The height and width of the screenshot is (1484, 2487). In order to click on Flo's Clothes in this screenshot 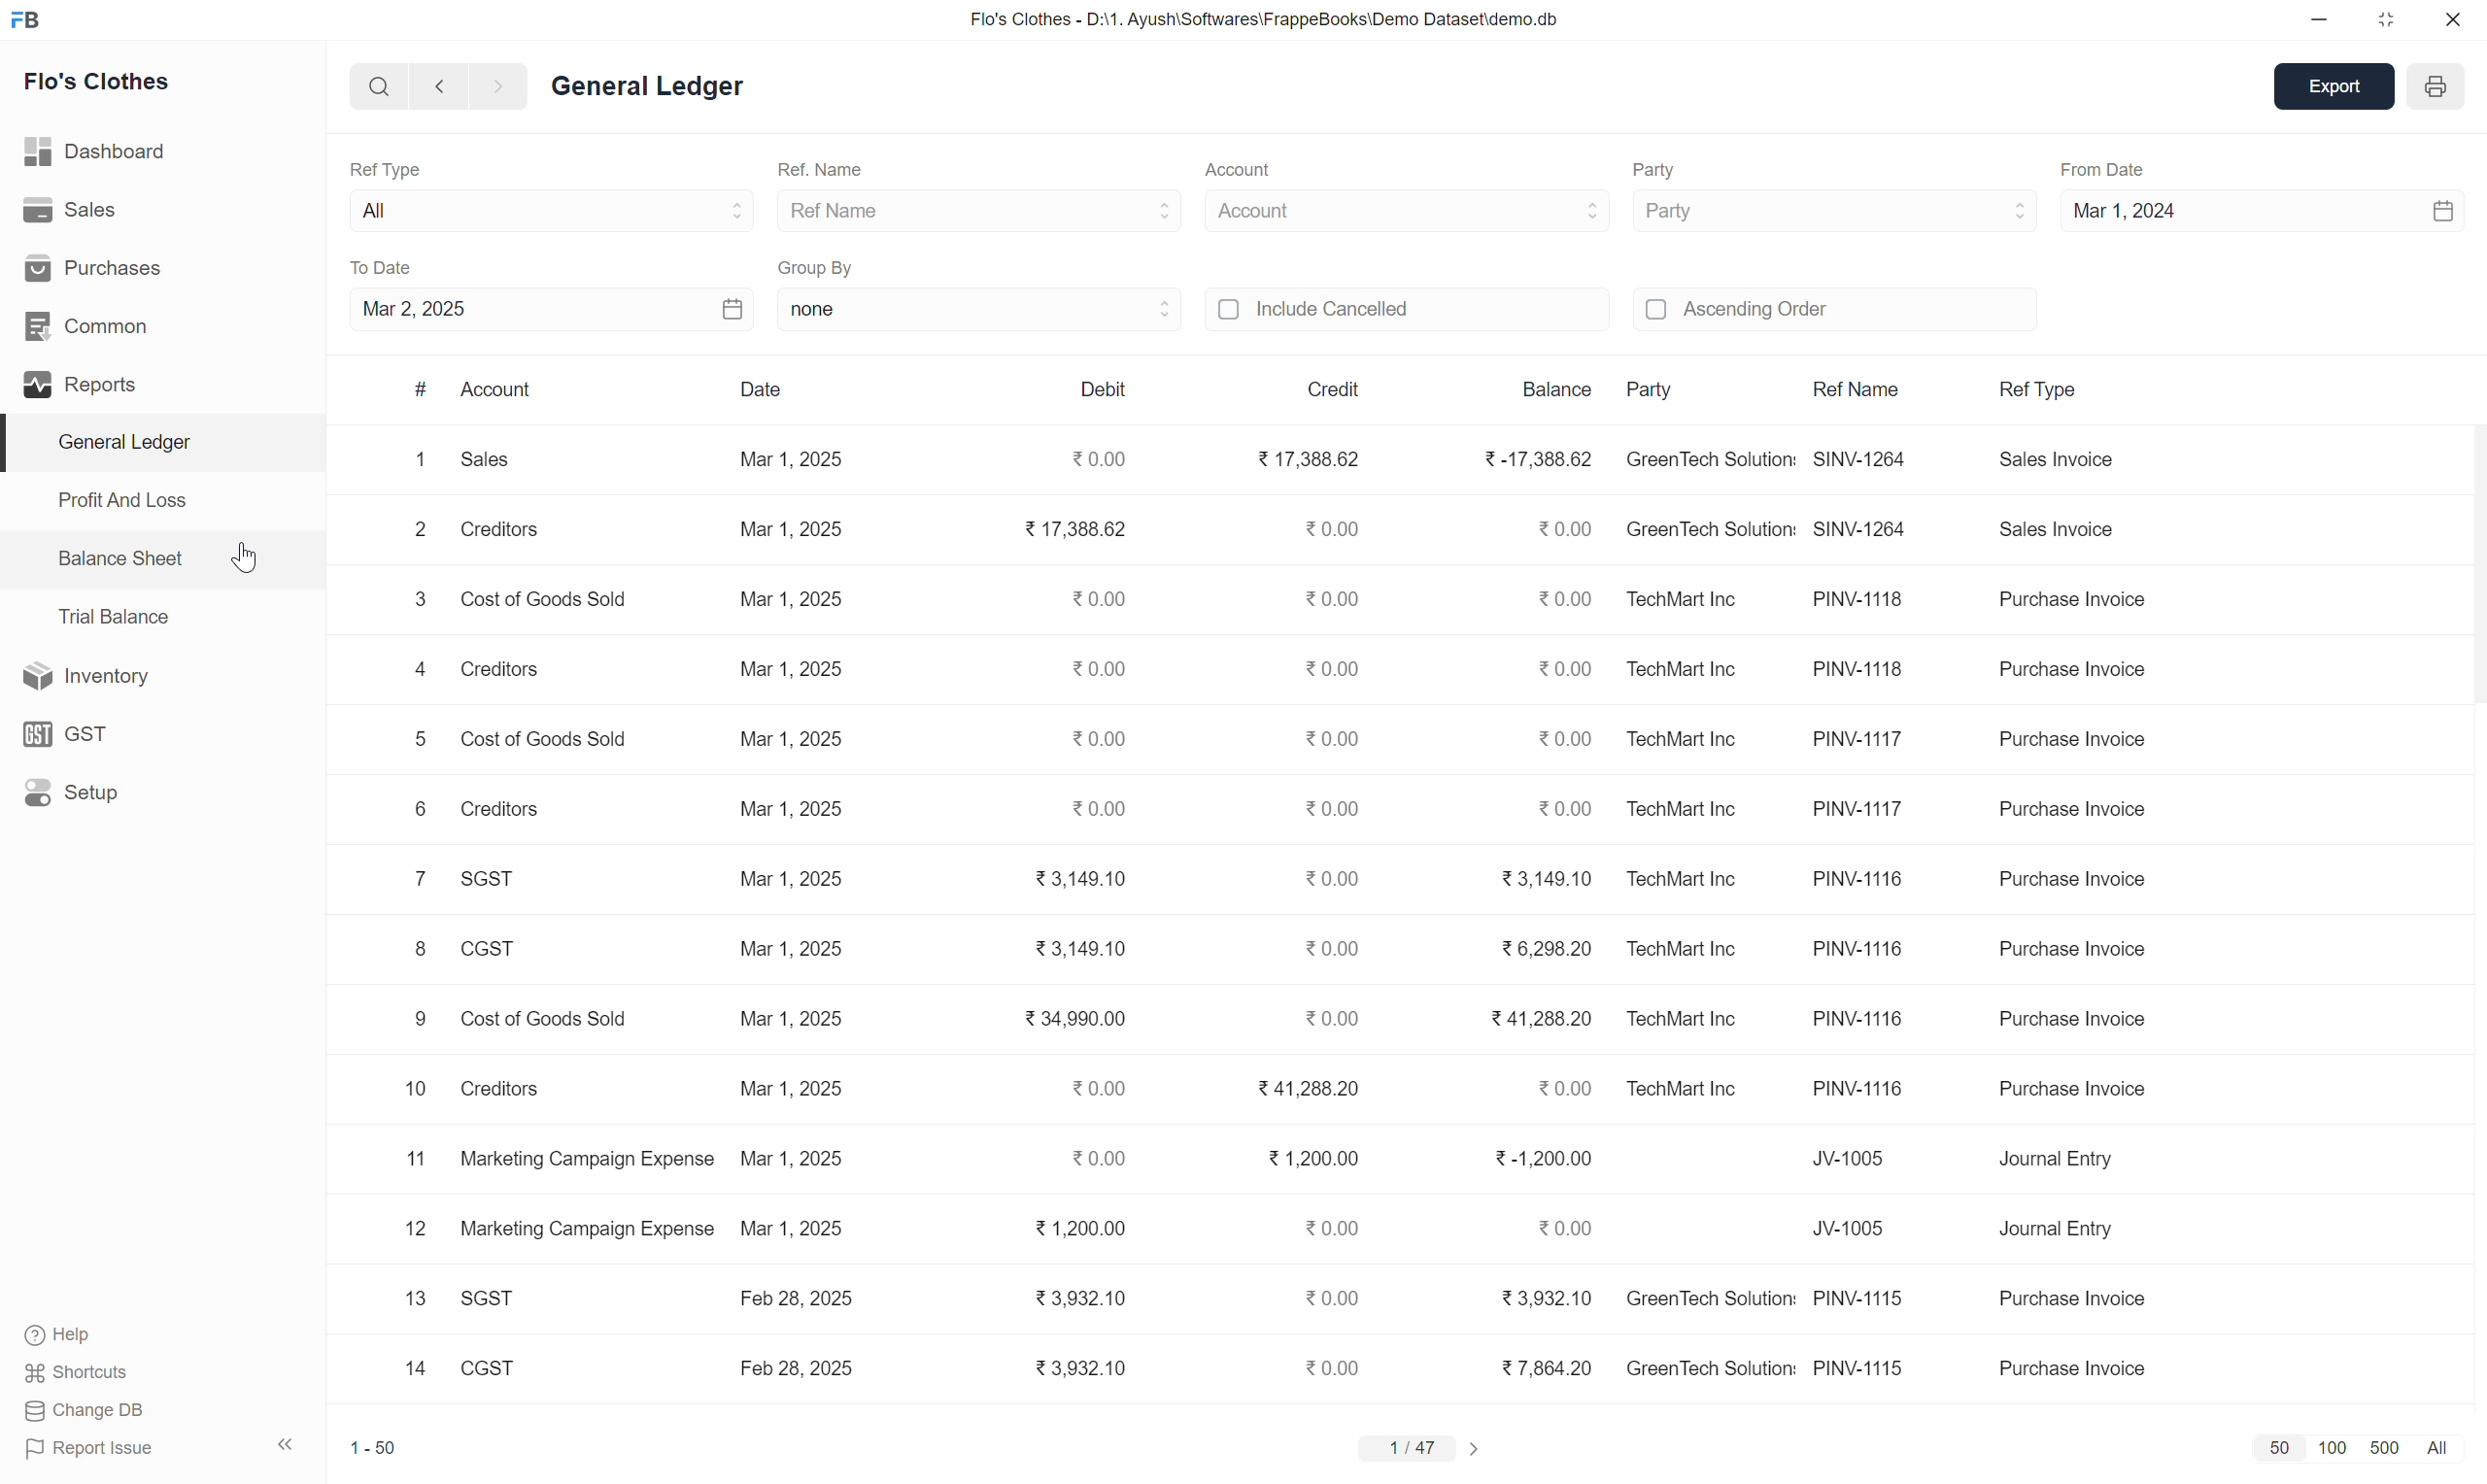, I will do `click(103, 81)`.